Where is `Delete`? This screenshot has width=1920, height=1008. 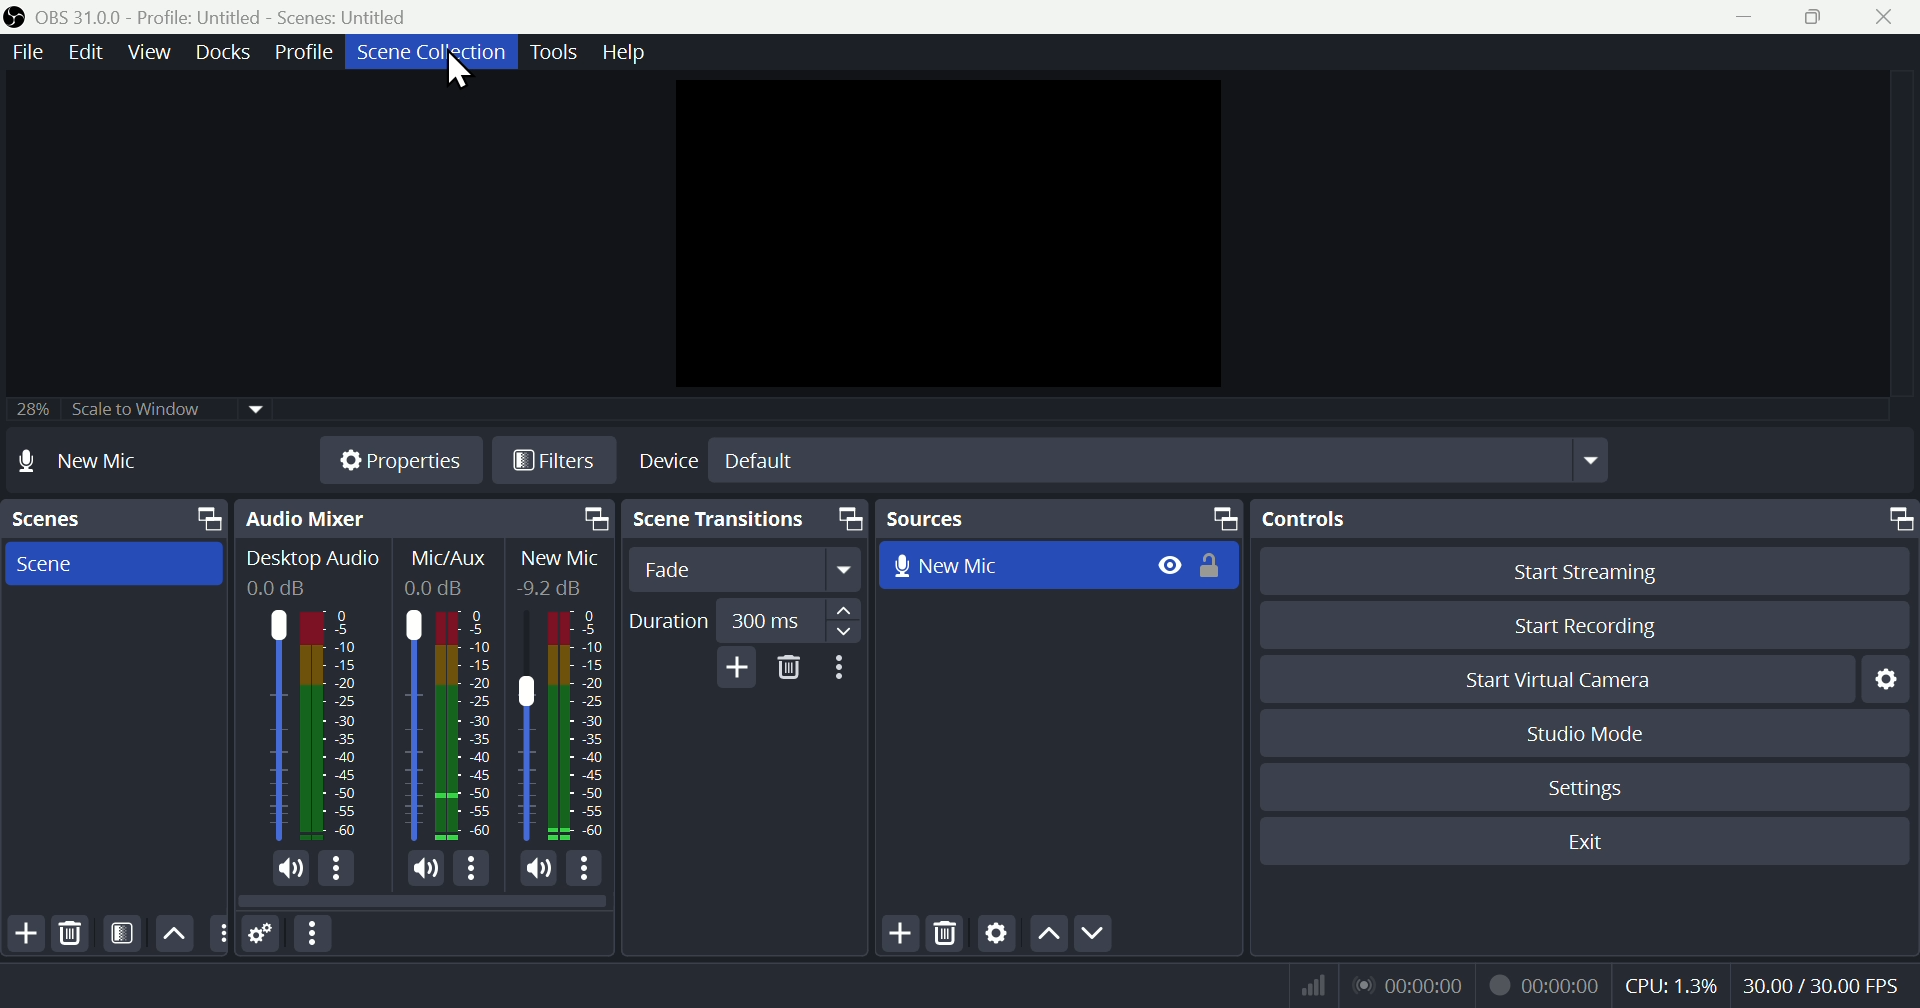
Delete is located at coordinates (789, 672).